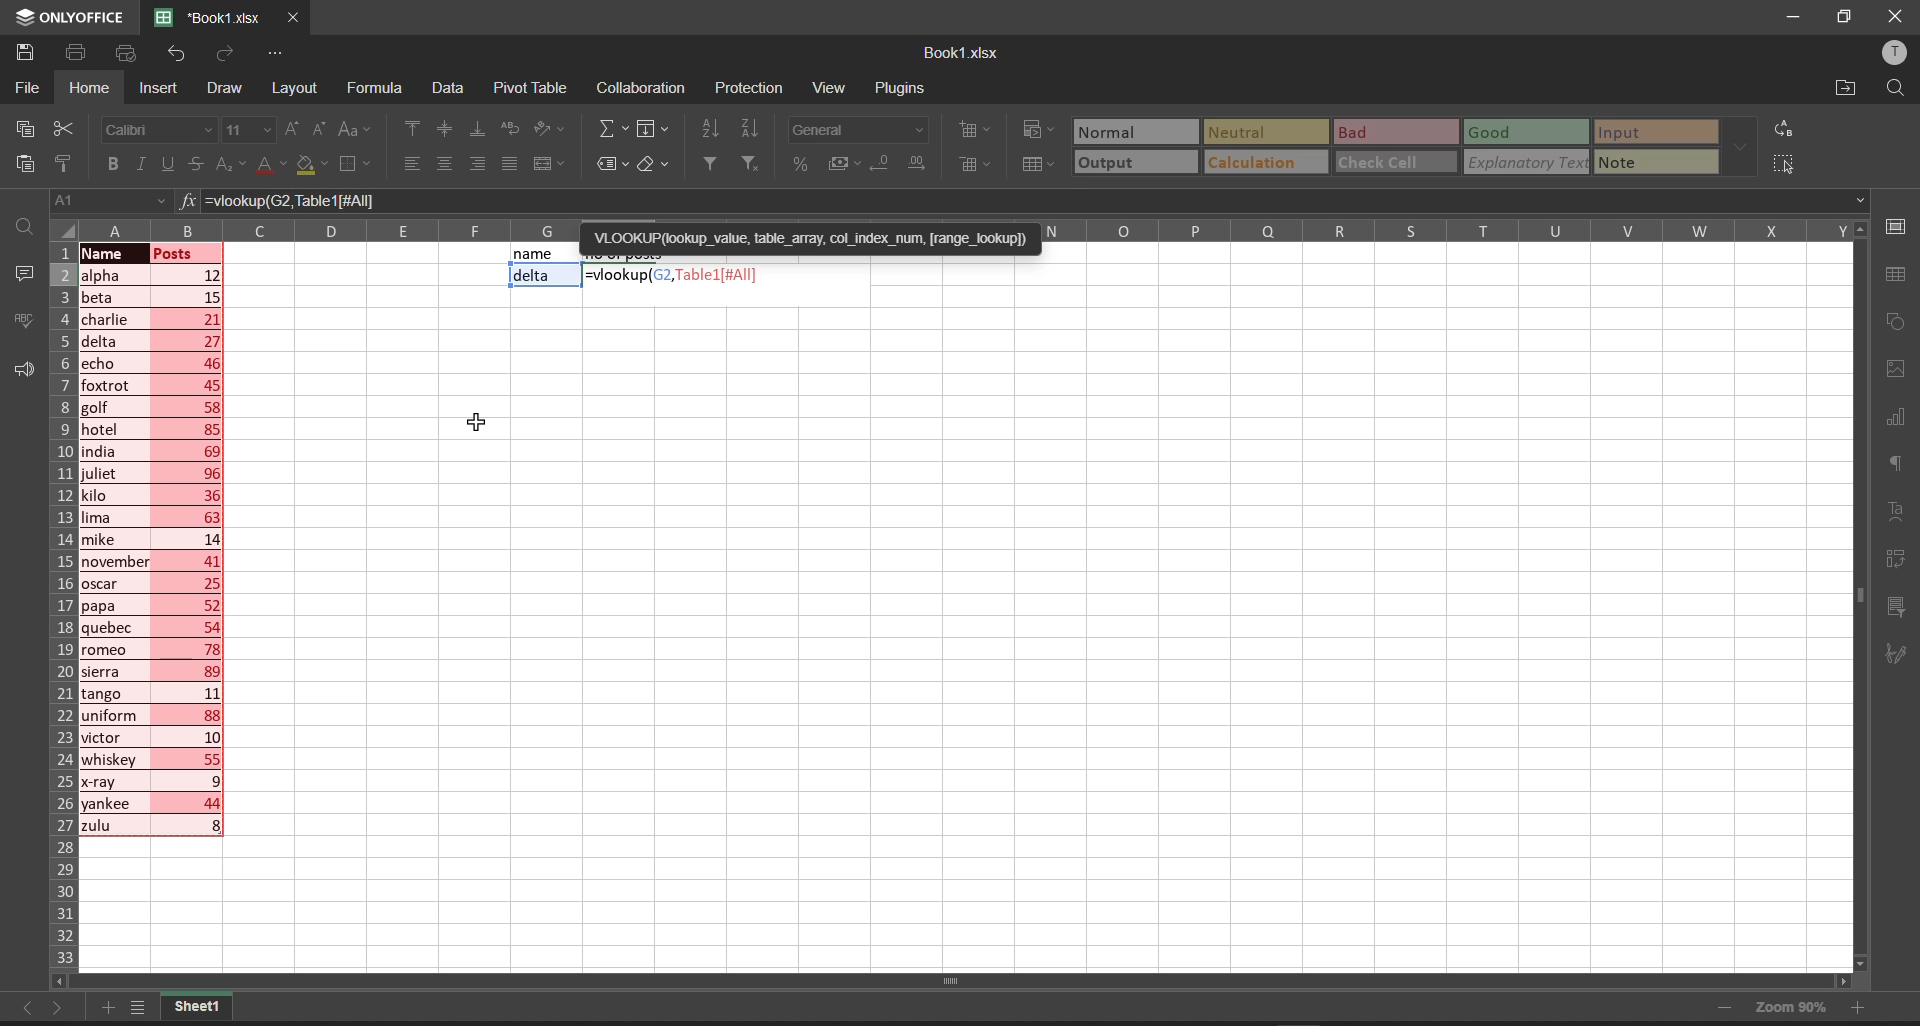 This screenshot has height=1026, width=1920. I want to click on text settings, so click(1901, 510).